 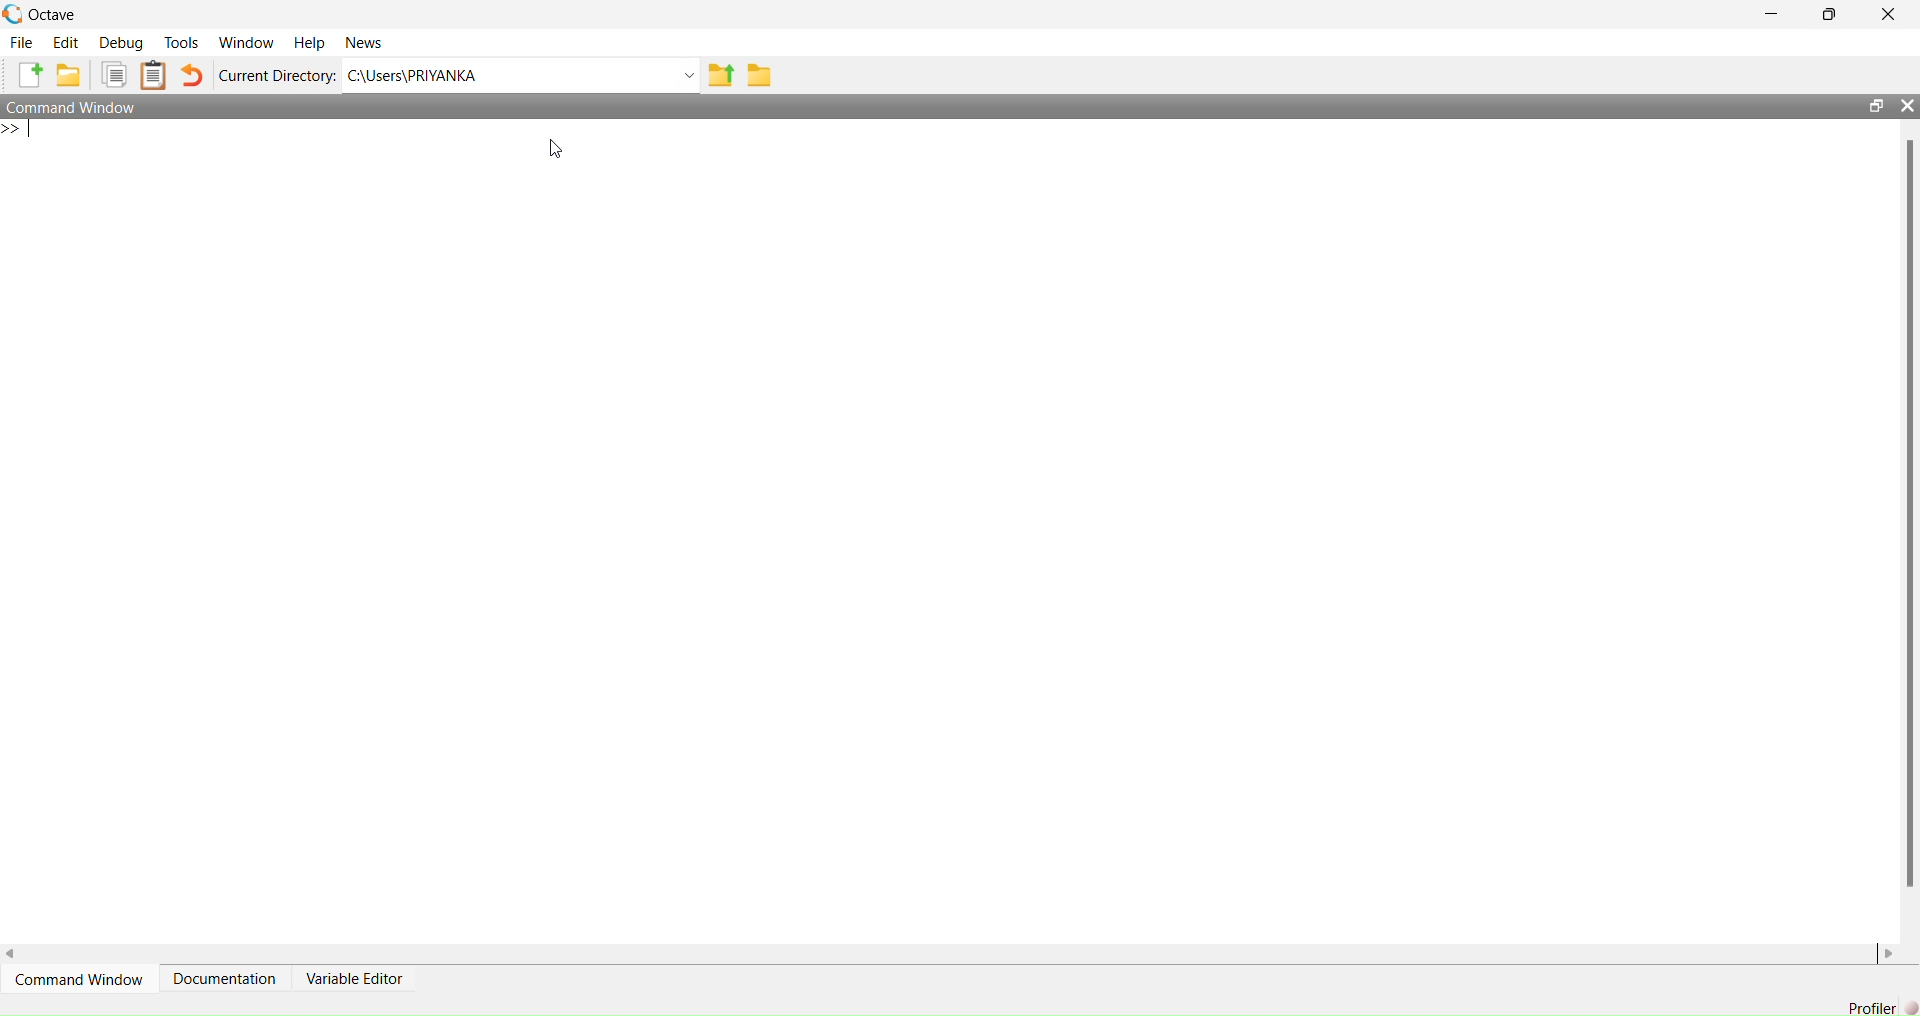 I want to click on scroll right, so click(x=1889, y=956).